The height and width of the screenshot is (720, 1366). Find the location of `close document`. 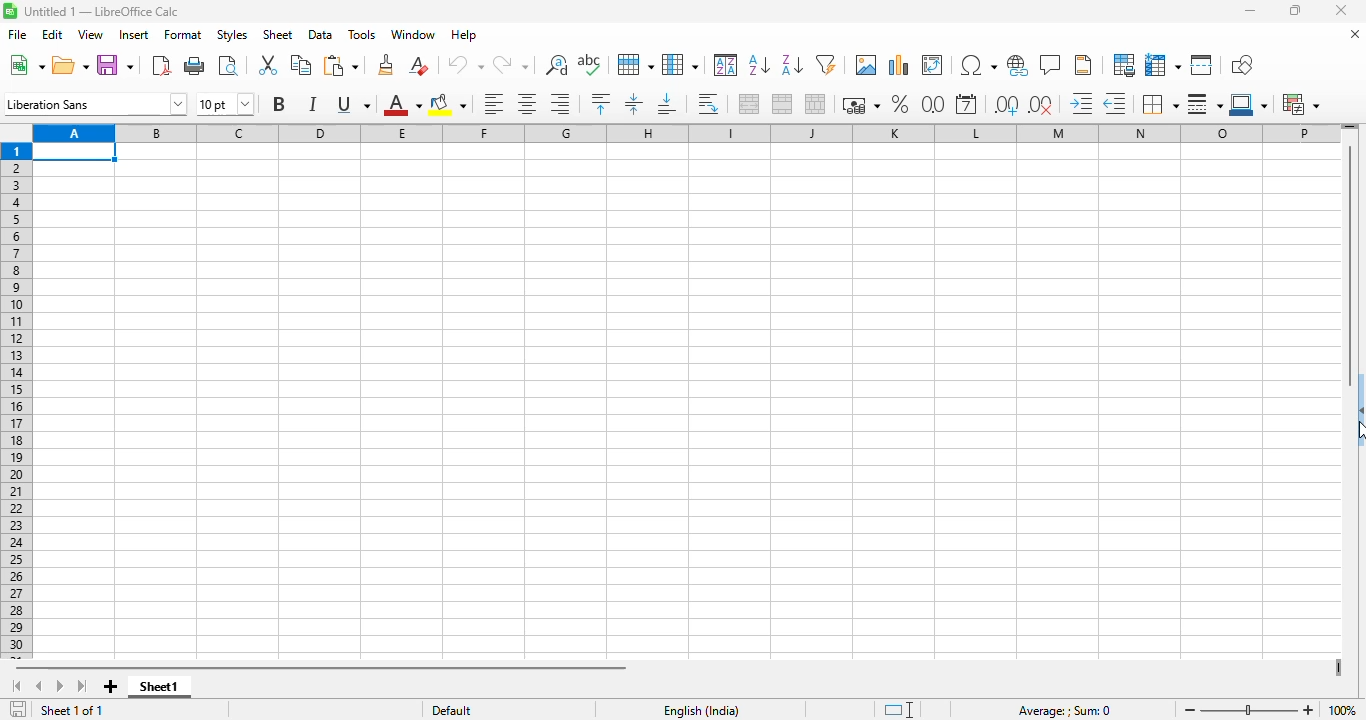

close document is located at coordinates (1354, 33).